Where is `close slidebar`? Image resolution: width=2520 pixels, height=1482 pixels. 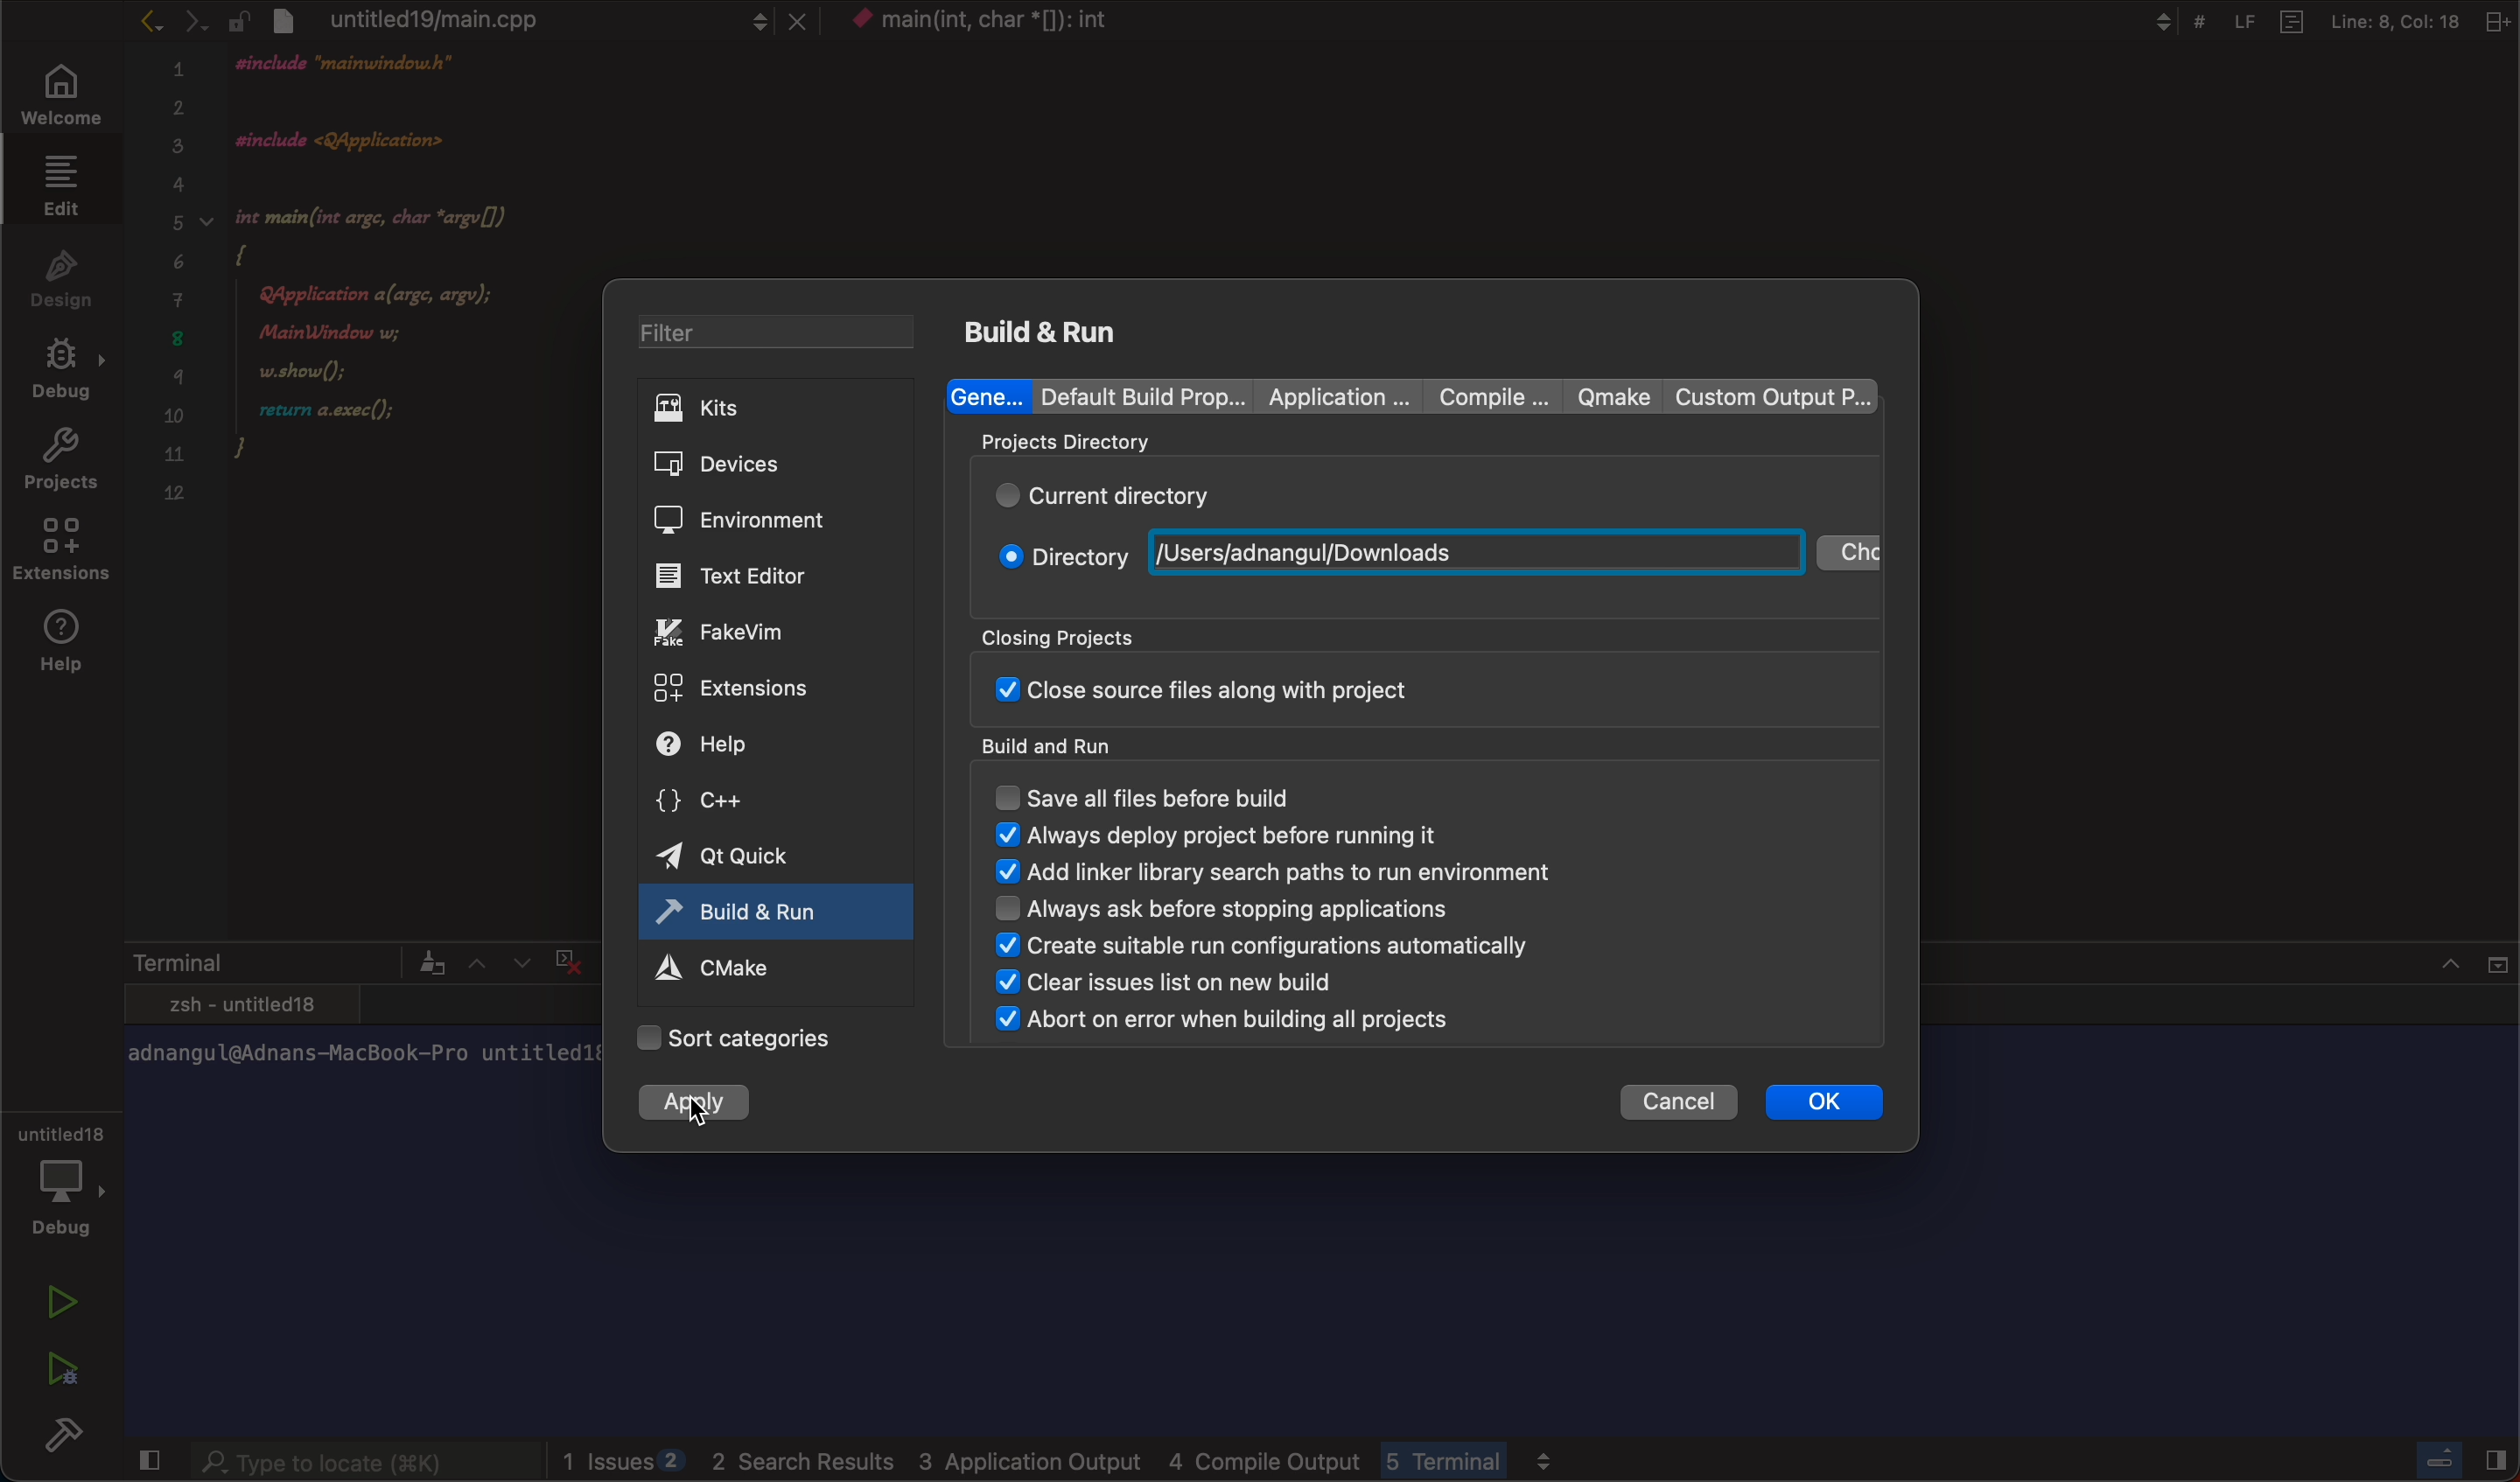 close slidebar is located at coordinates (141, 1459).